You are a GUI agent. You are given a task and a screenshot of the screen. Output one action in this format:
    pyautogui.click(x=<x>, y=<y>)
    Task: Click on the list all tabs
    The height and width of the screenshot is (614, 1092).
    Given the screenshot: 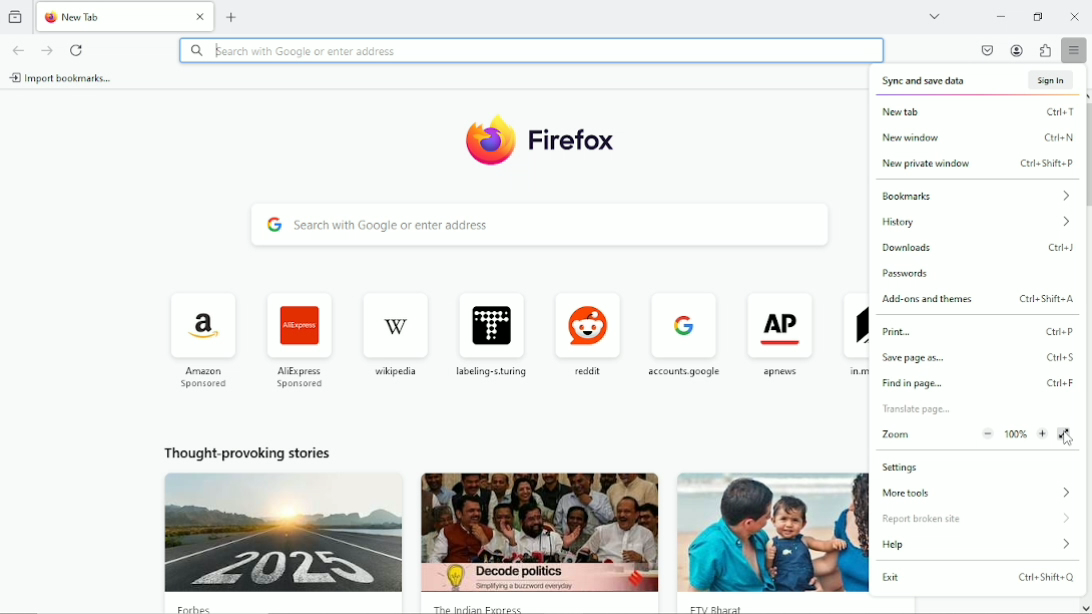 What is the action you would take?
    pyautogui.click(x=936, y=15)
    